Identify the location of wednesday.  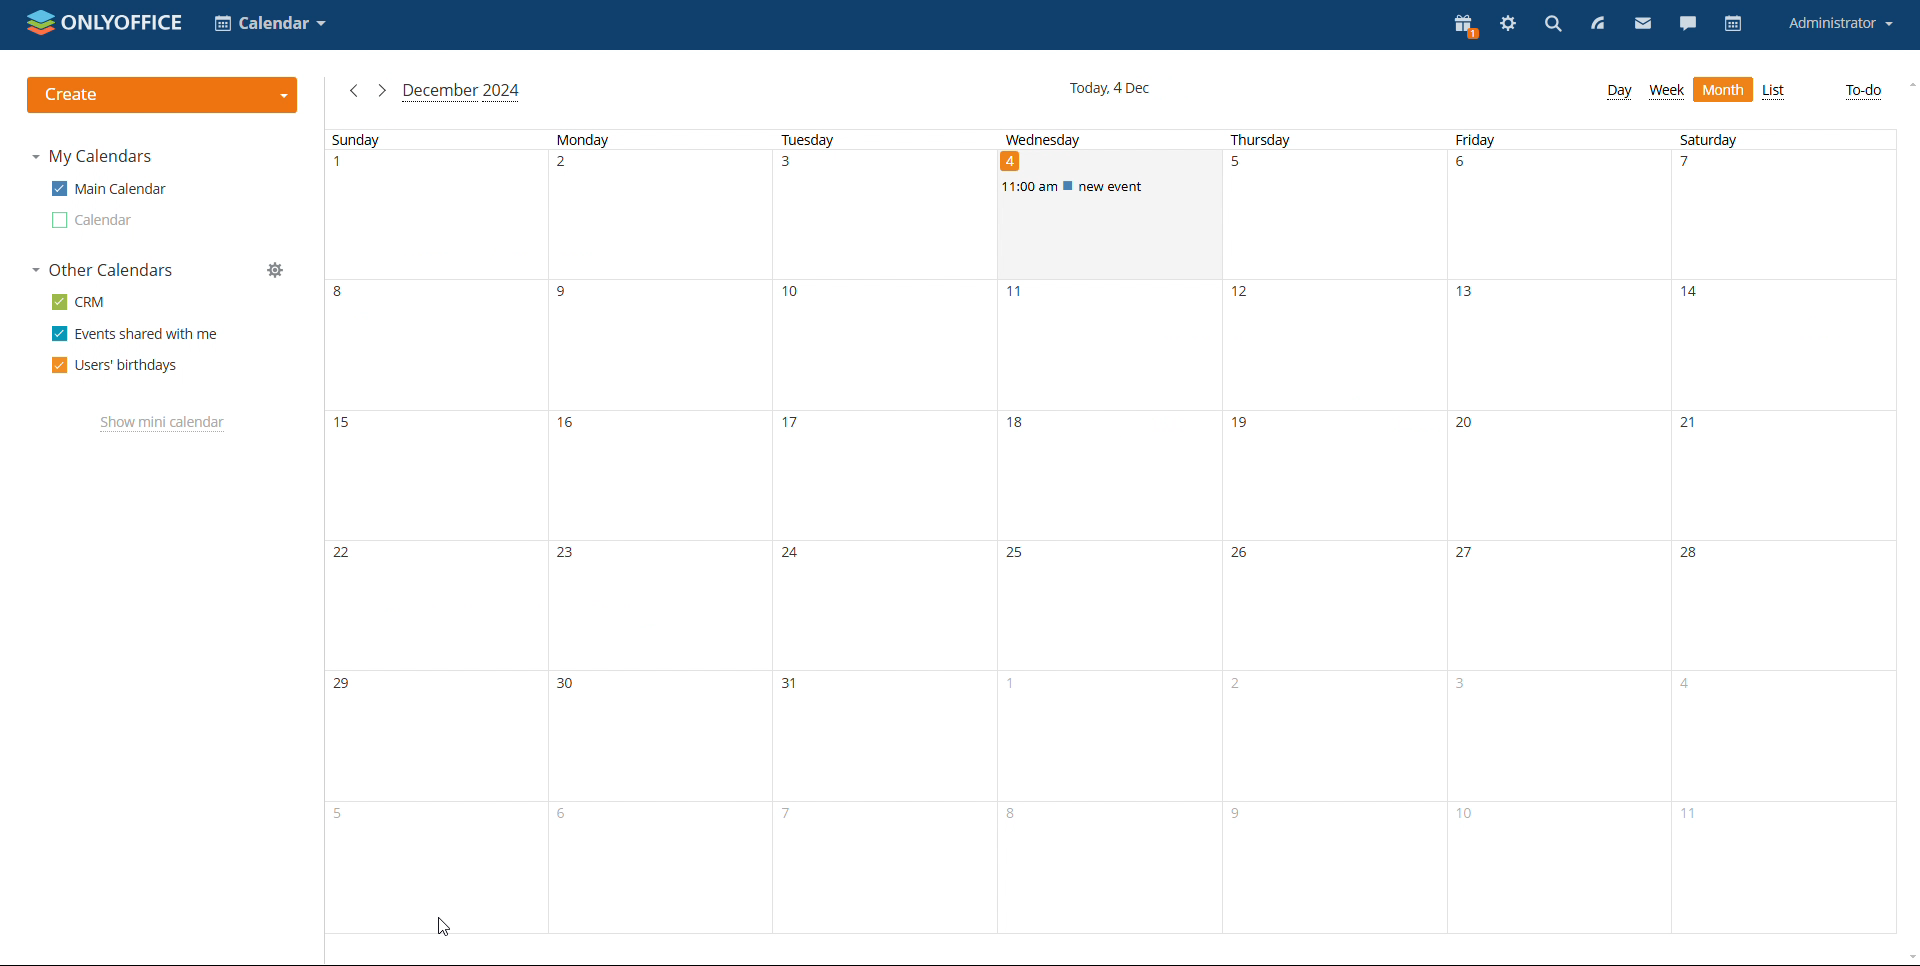
(1104, 572).